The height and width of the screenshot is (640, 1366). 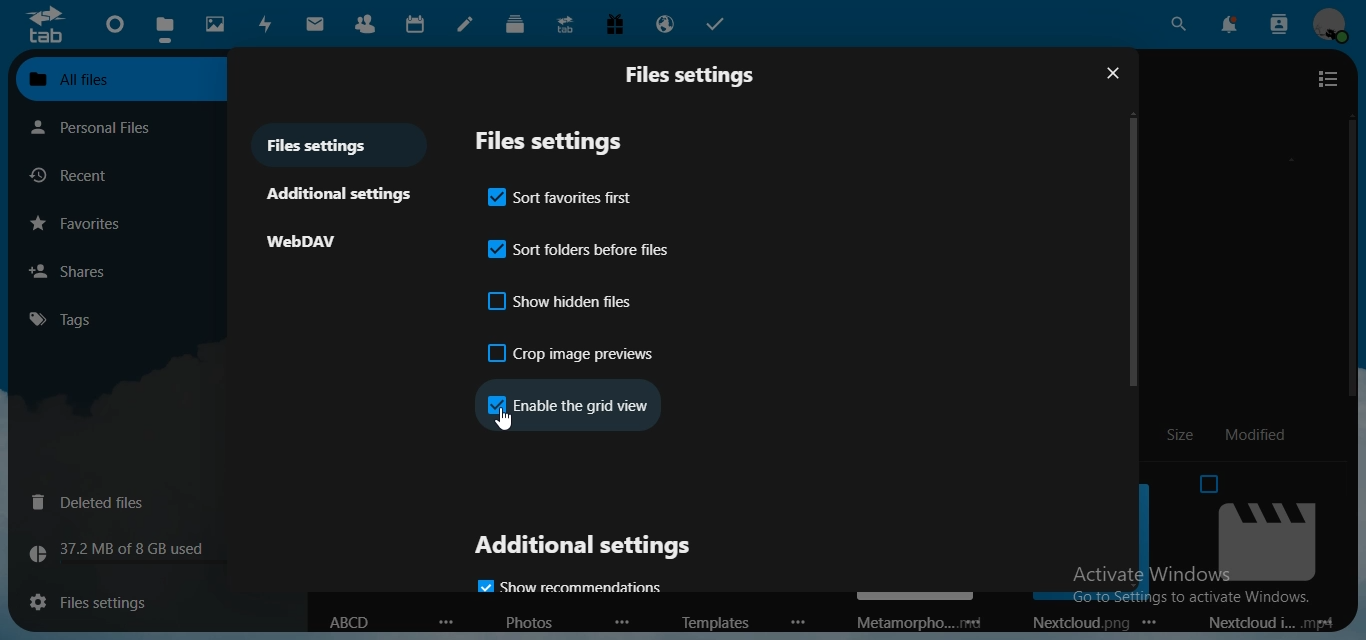 What do you see at coordinates (1228, 23) in the screenshot?
I see `notifications` at bounding box center [1228, 23].